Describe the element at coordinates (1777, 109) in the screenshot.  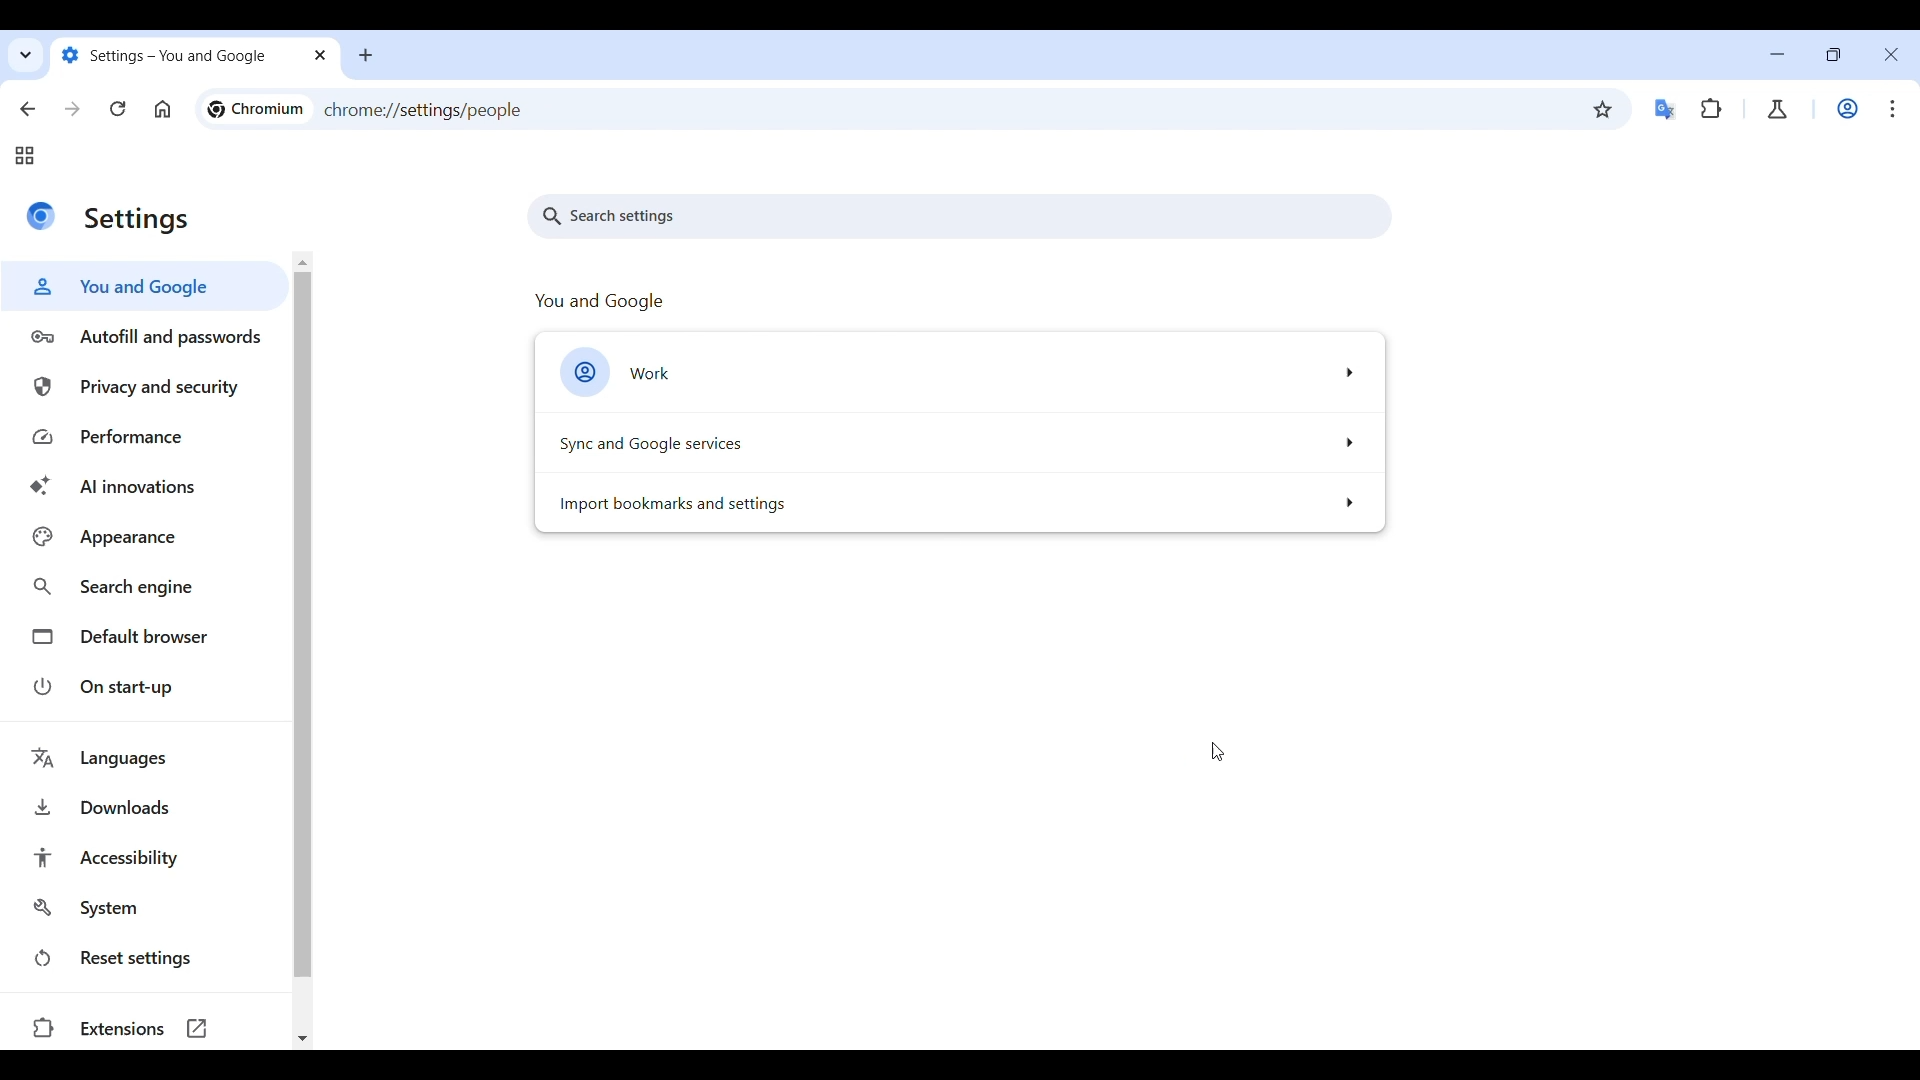
I see `Chrome labs` at that location.